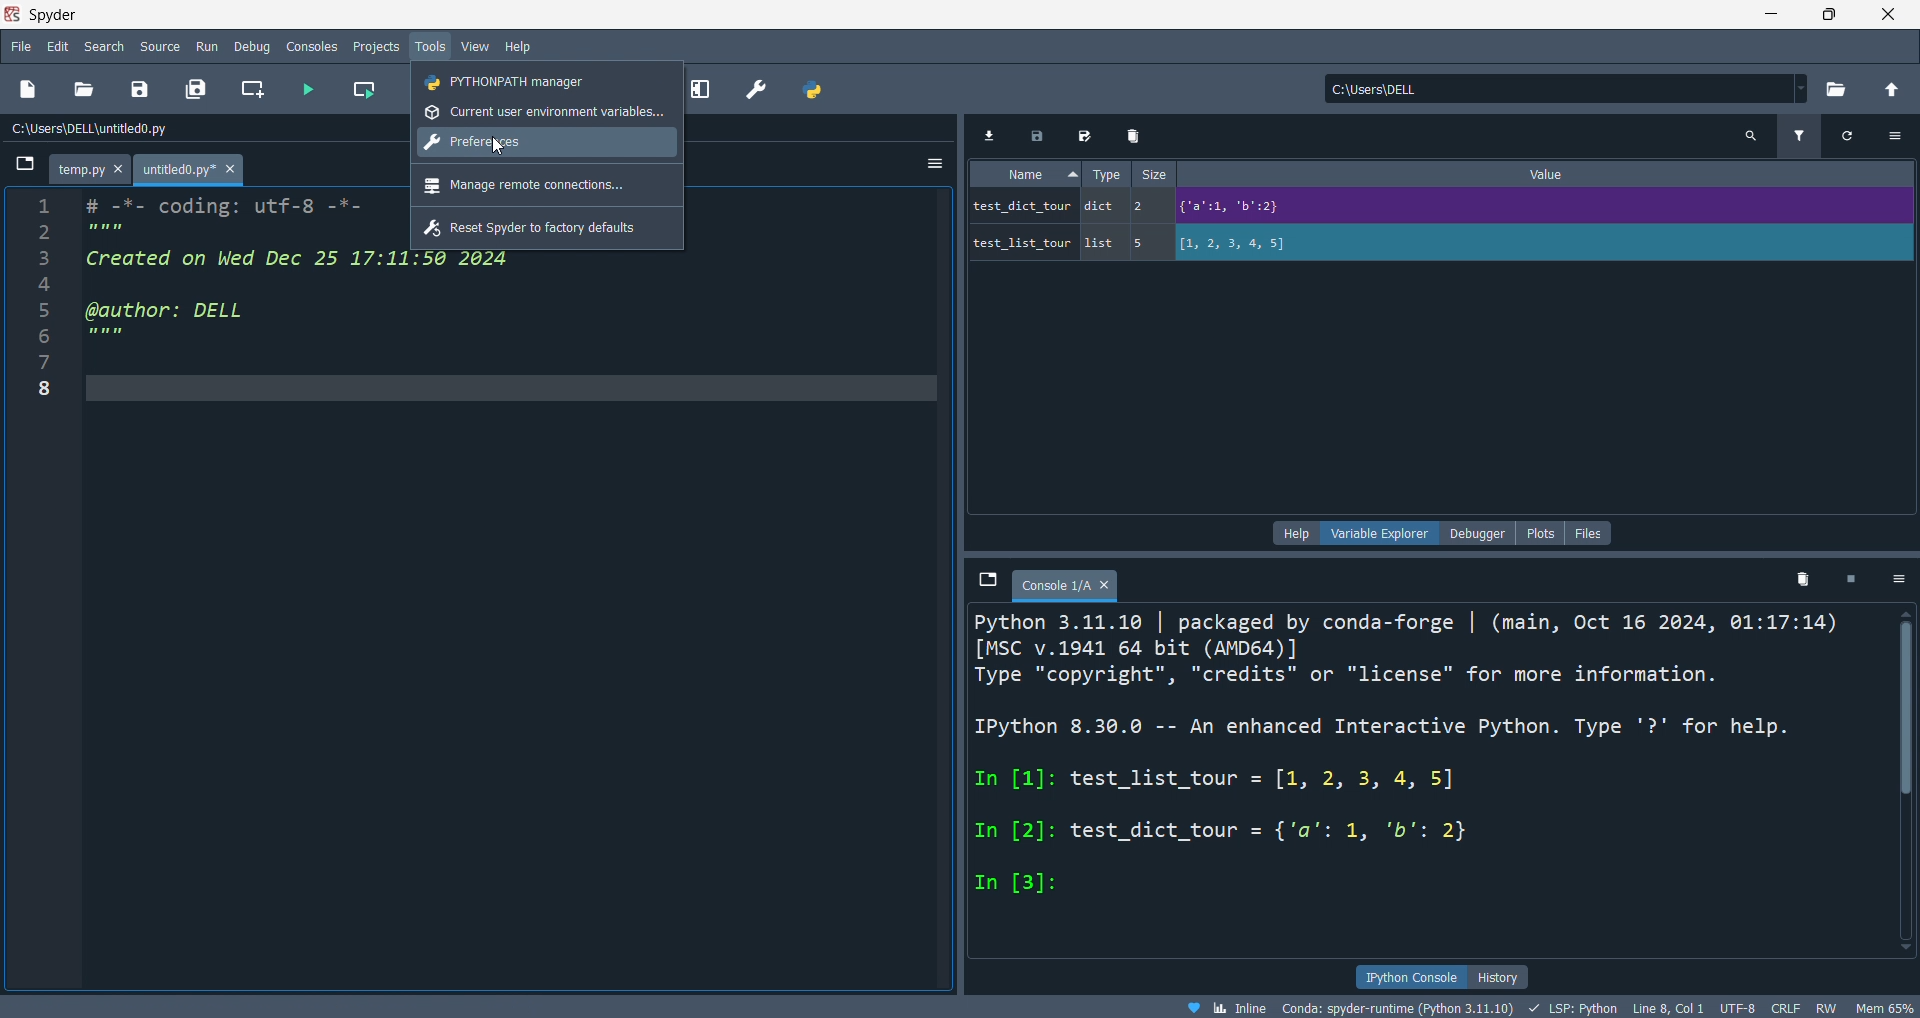 Image resolution: width=1920 pixels, height=1018 pixels. I want to click on variable explorer, so click(1379, 532).